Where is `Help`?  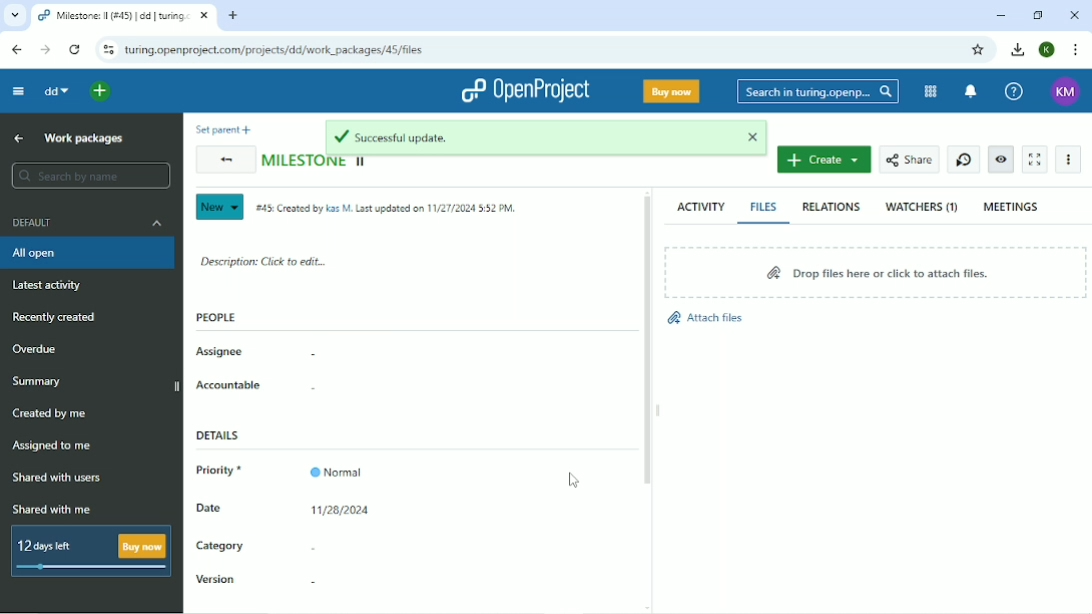
Help is located at coordinates (1013, 92).